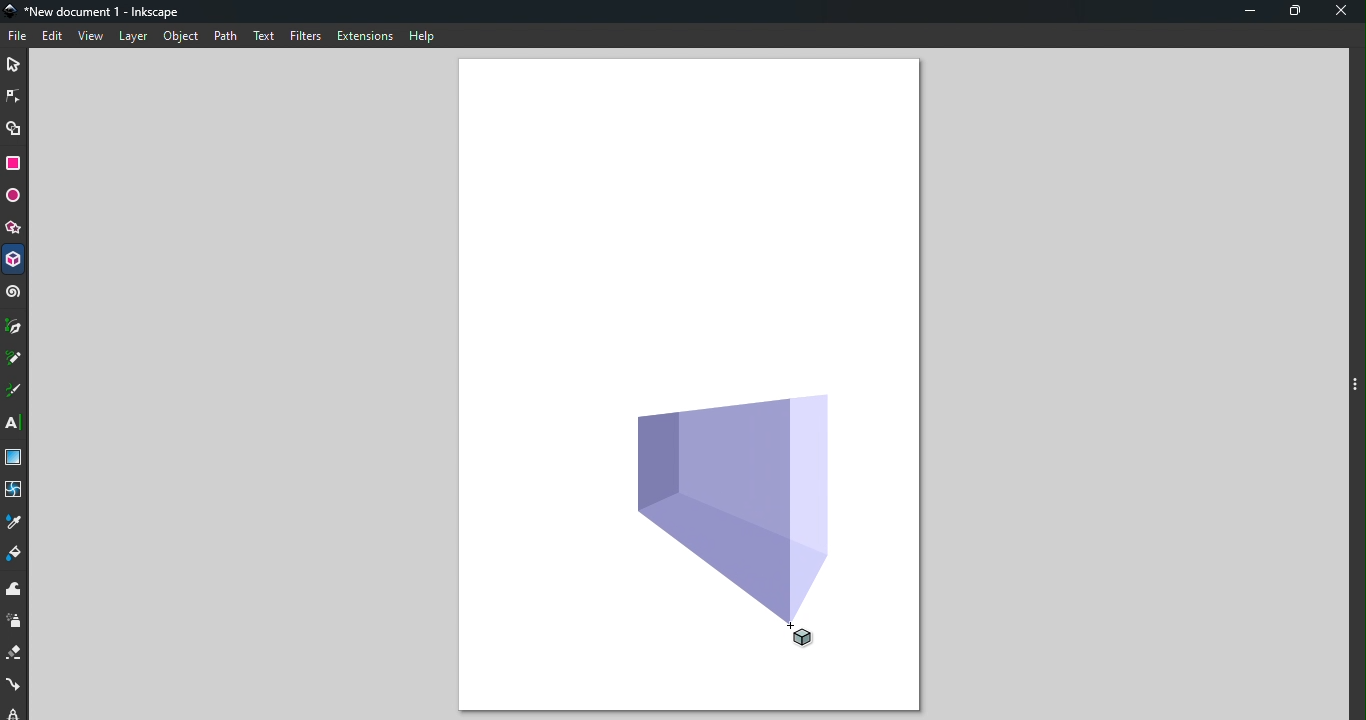 The width and height of the screenshot is (1366, 720). What do you see at coordinates (17, 591) in the screenshot?
I see `Tweak tool` at bounding box center [17, 591].